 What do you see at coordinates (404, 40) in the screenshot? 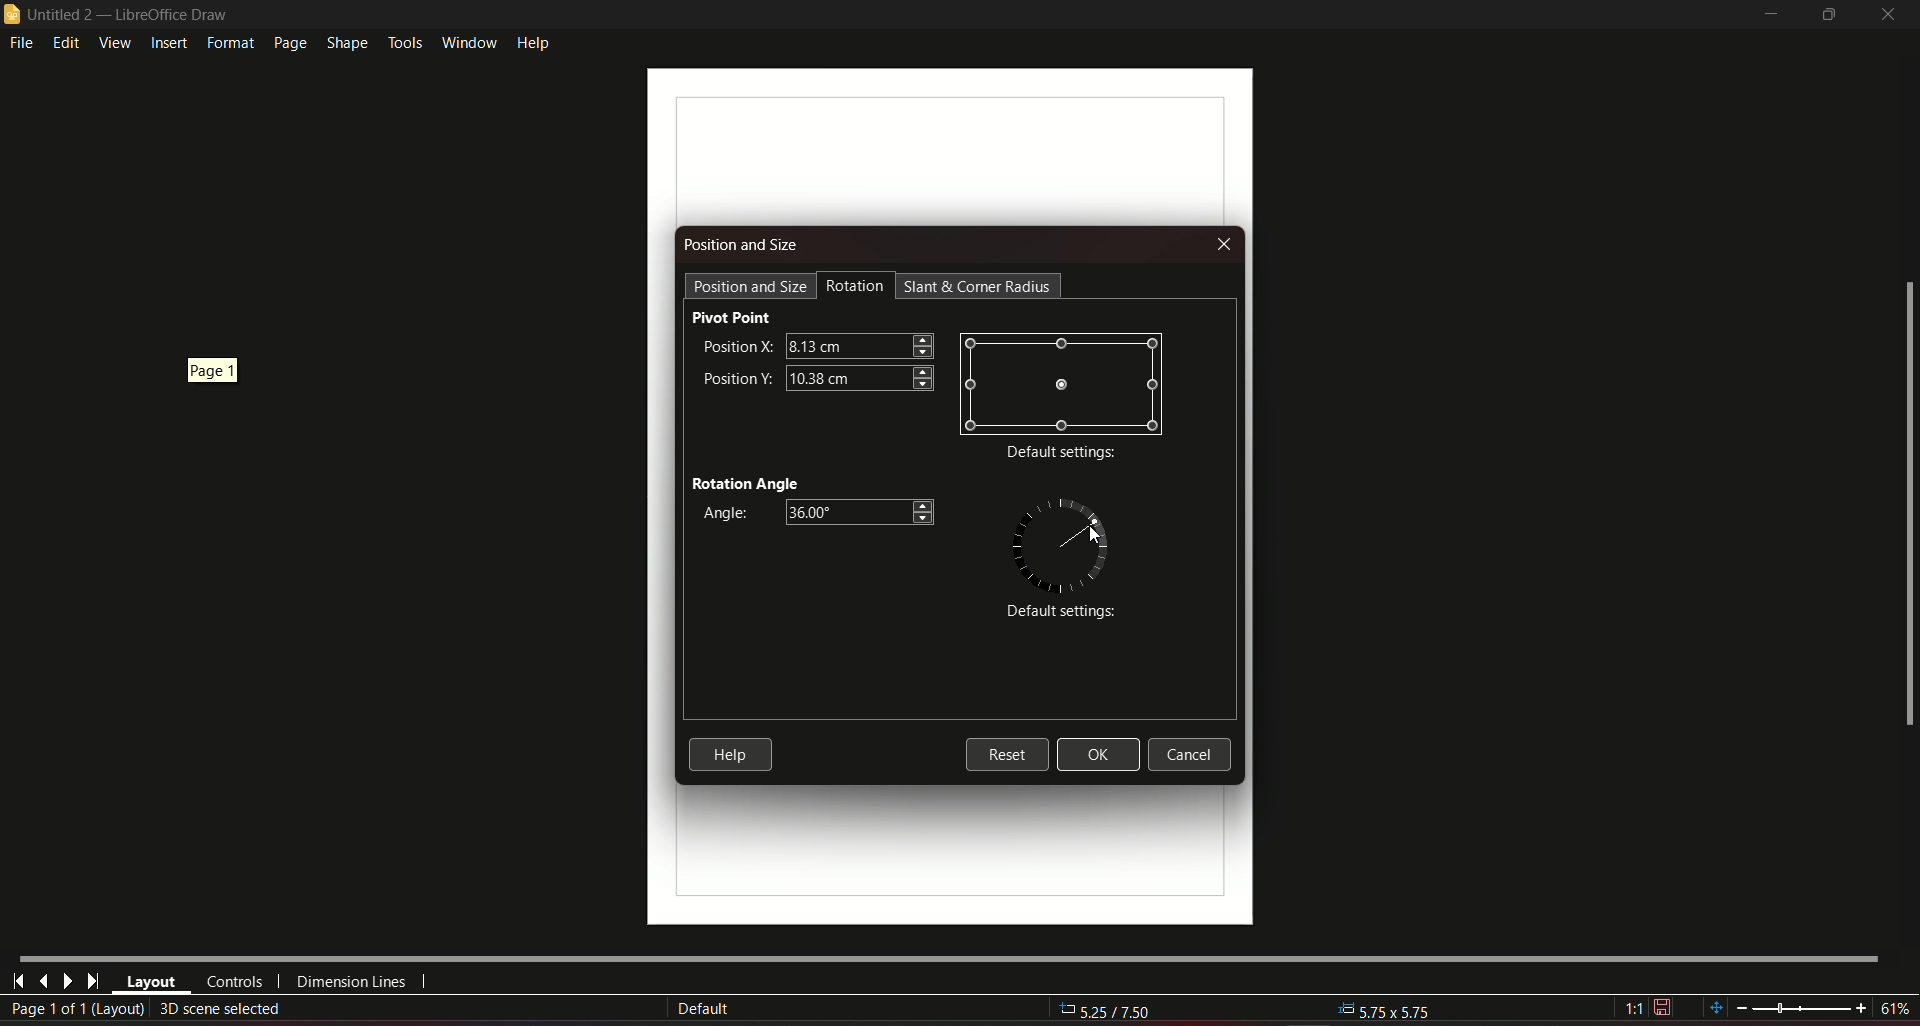
I see `tools` at bounding box center [404, 40].